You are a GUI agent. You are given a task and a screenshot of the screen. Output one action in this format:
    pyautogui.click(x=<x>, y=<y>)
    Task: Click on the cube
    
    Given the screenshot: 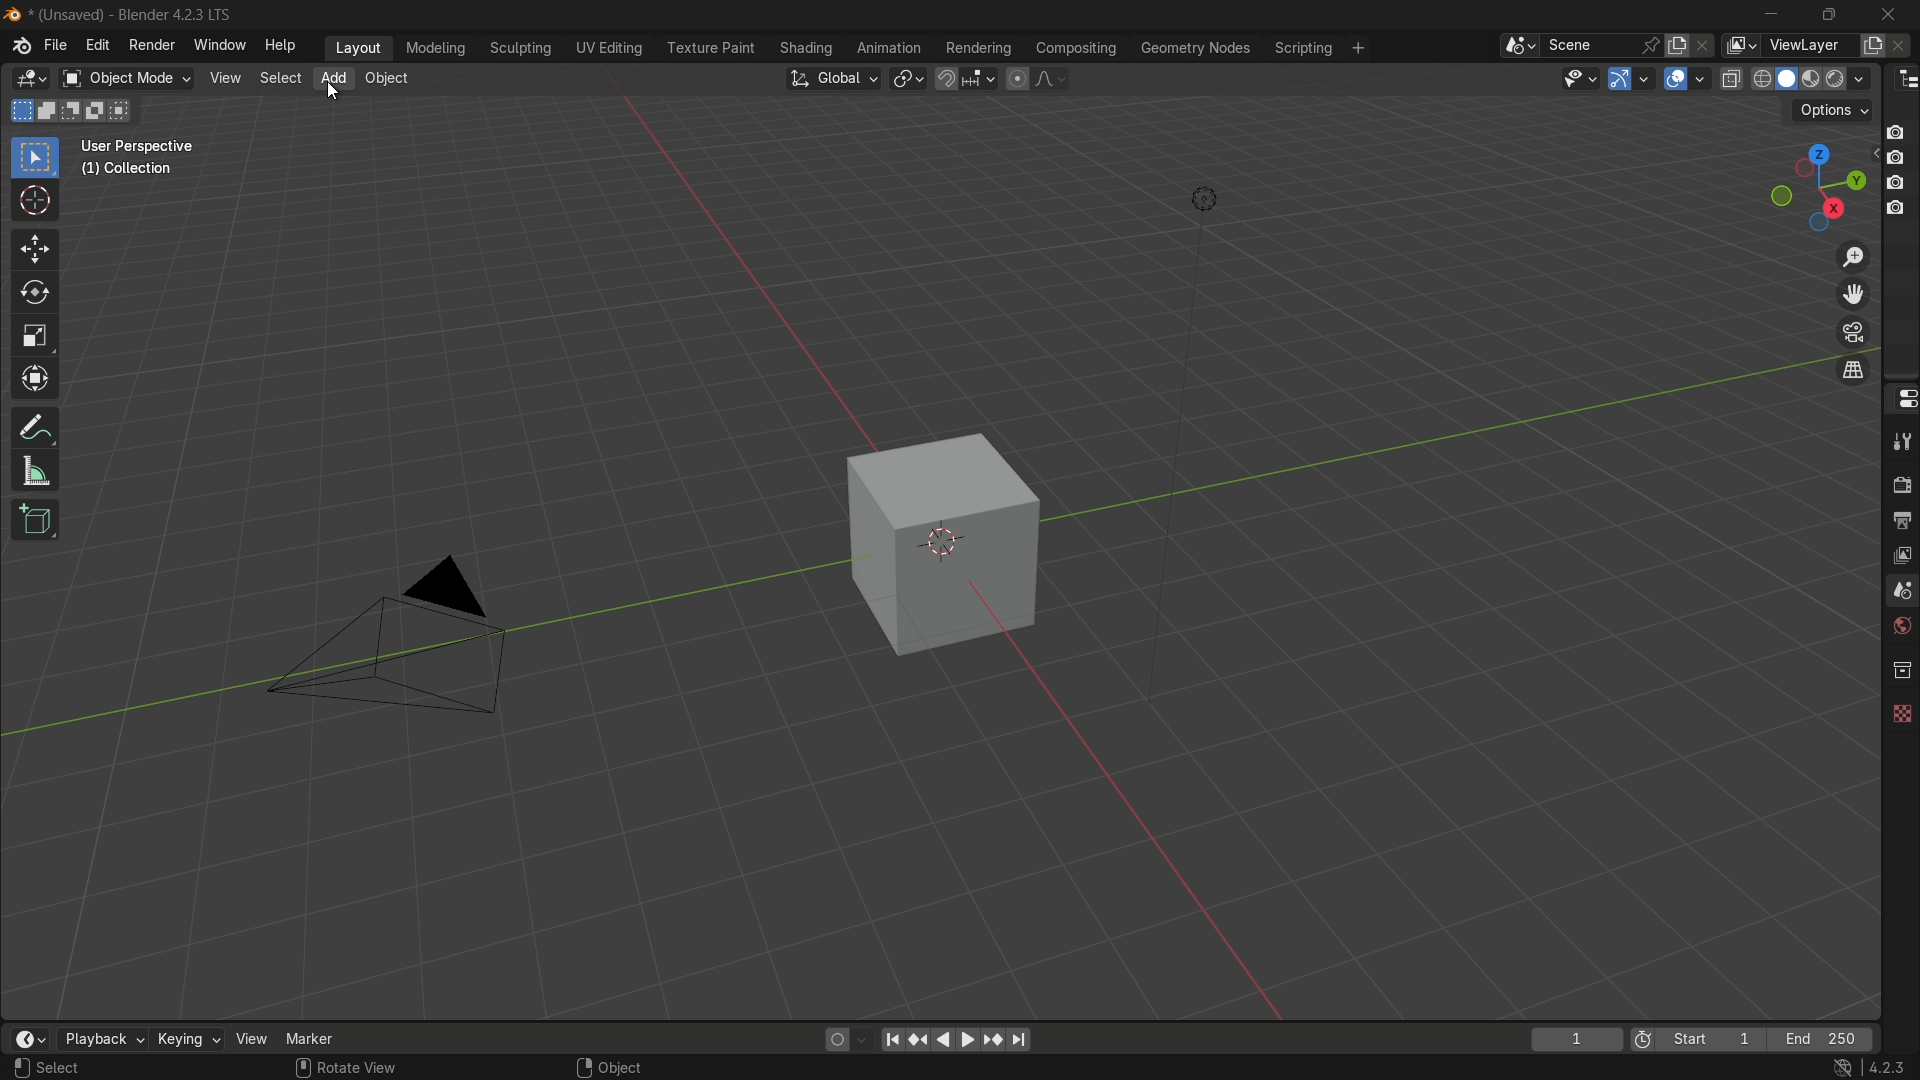 What is the action you would take?
    pyautogui.click(x=933, y=539)
    